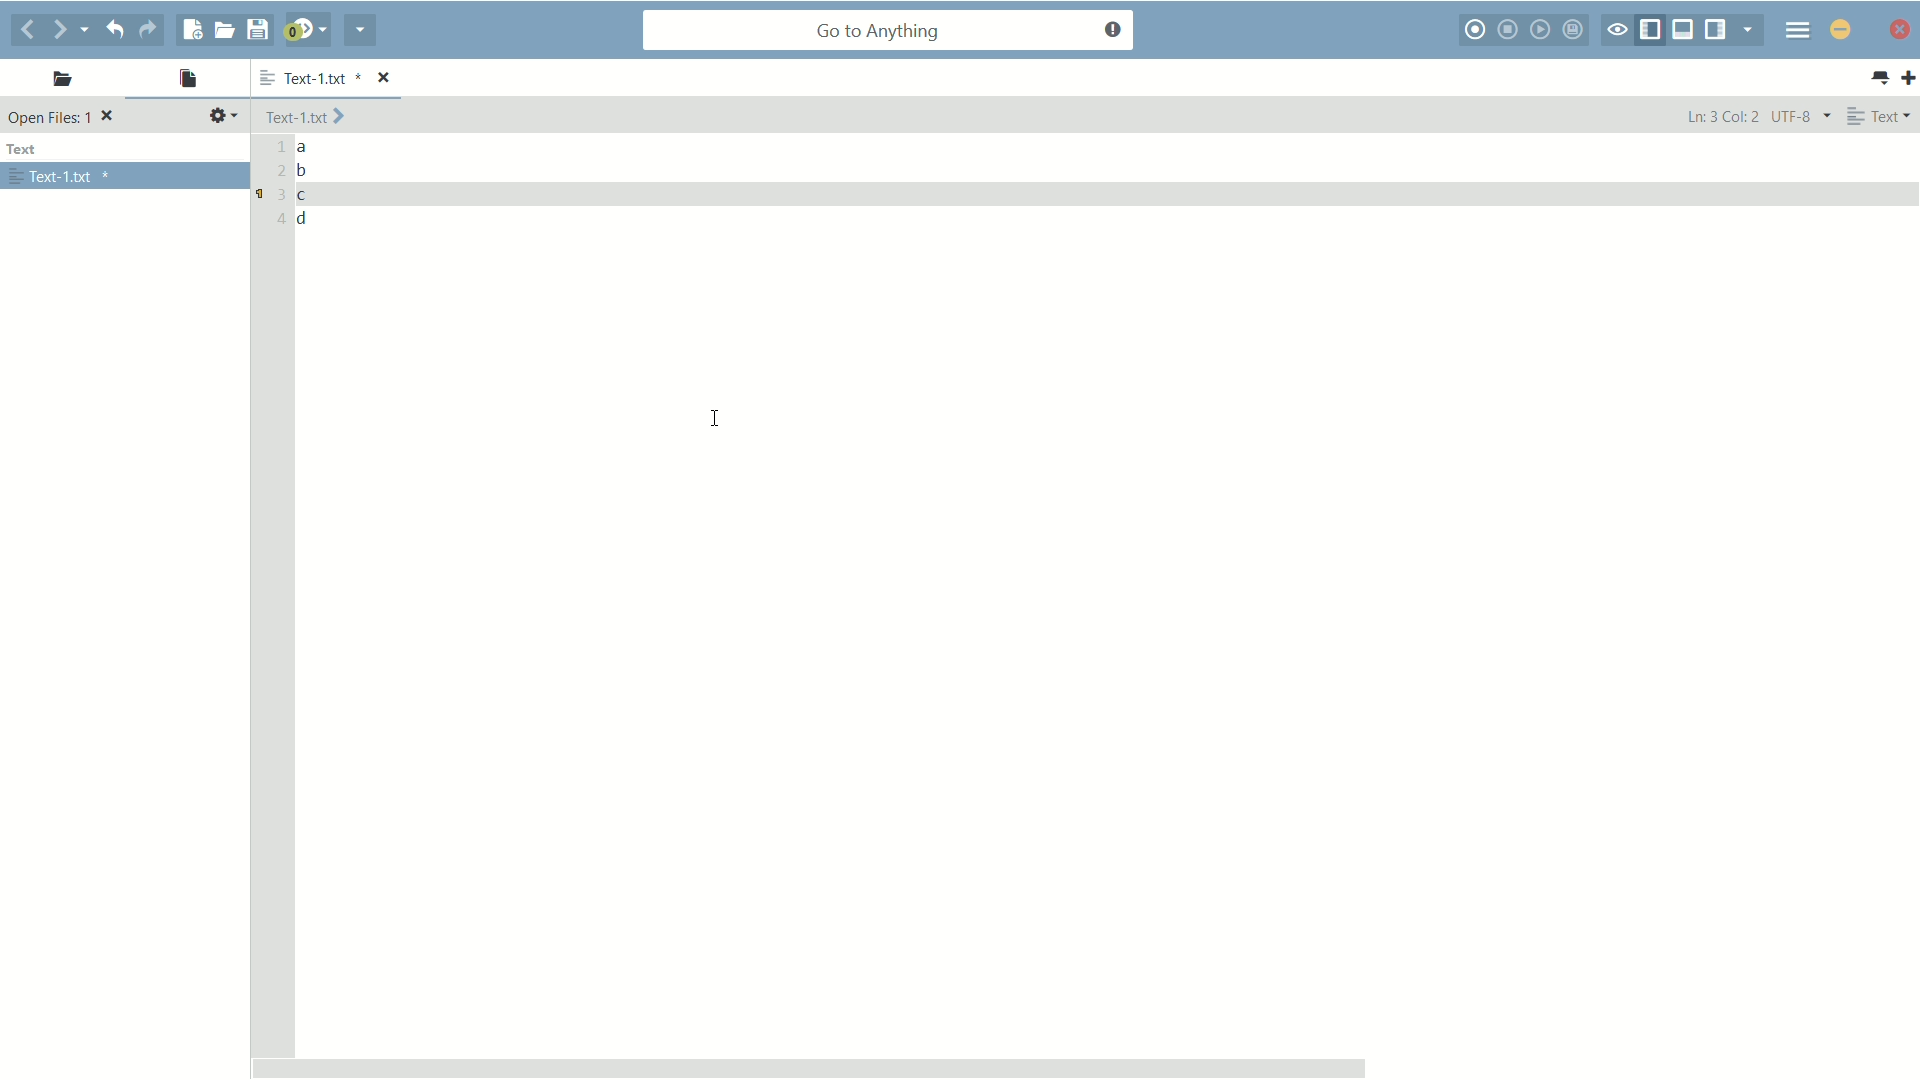  Describe the element at coordinates (64, 118) in the screenshot. I see `Open files: 1` at that location.